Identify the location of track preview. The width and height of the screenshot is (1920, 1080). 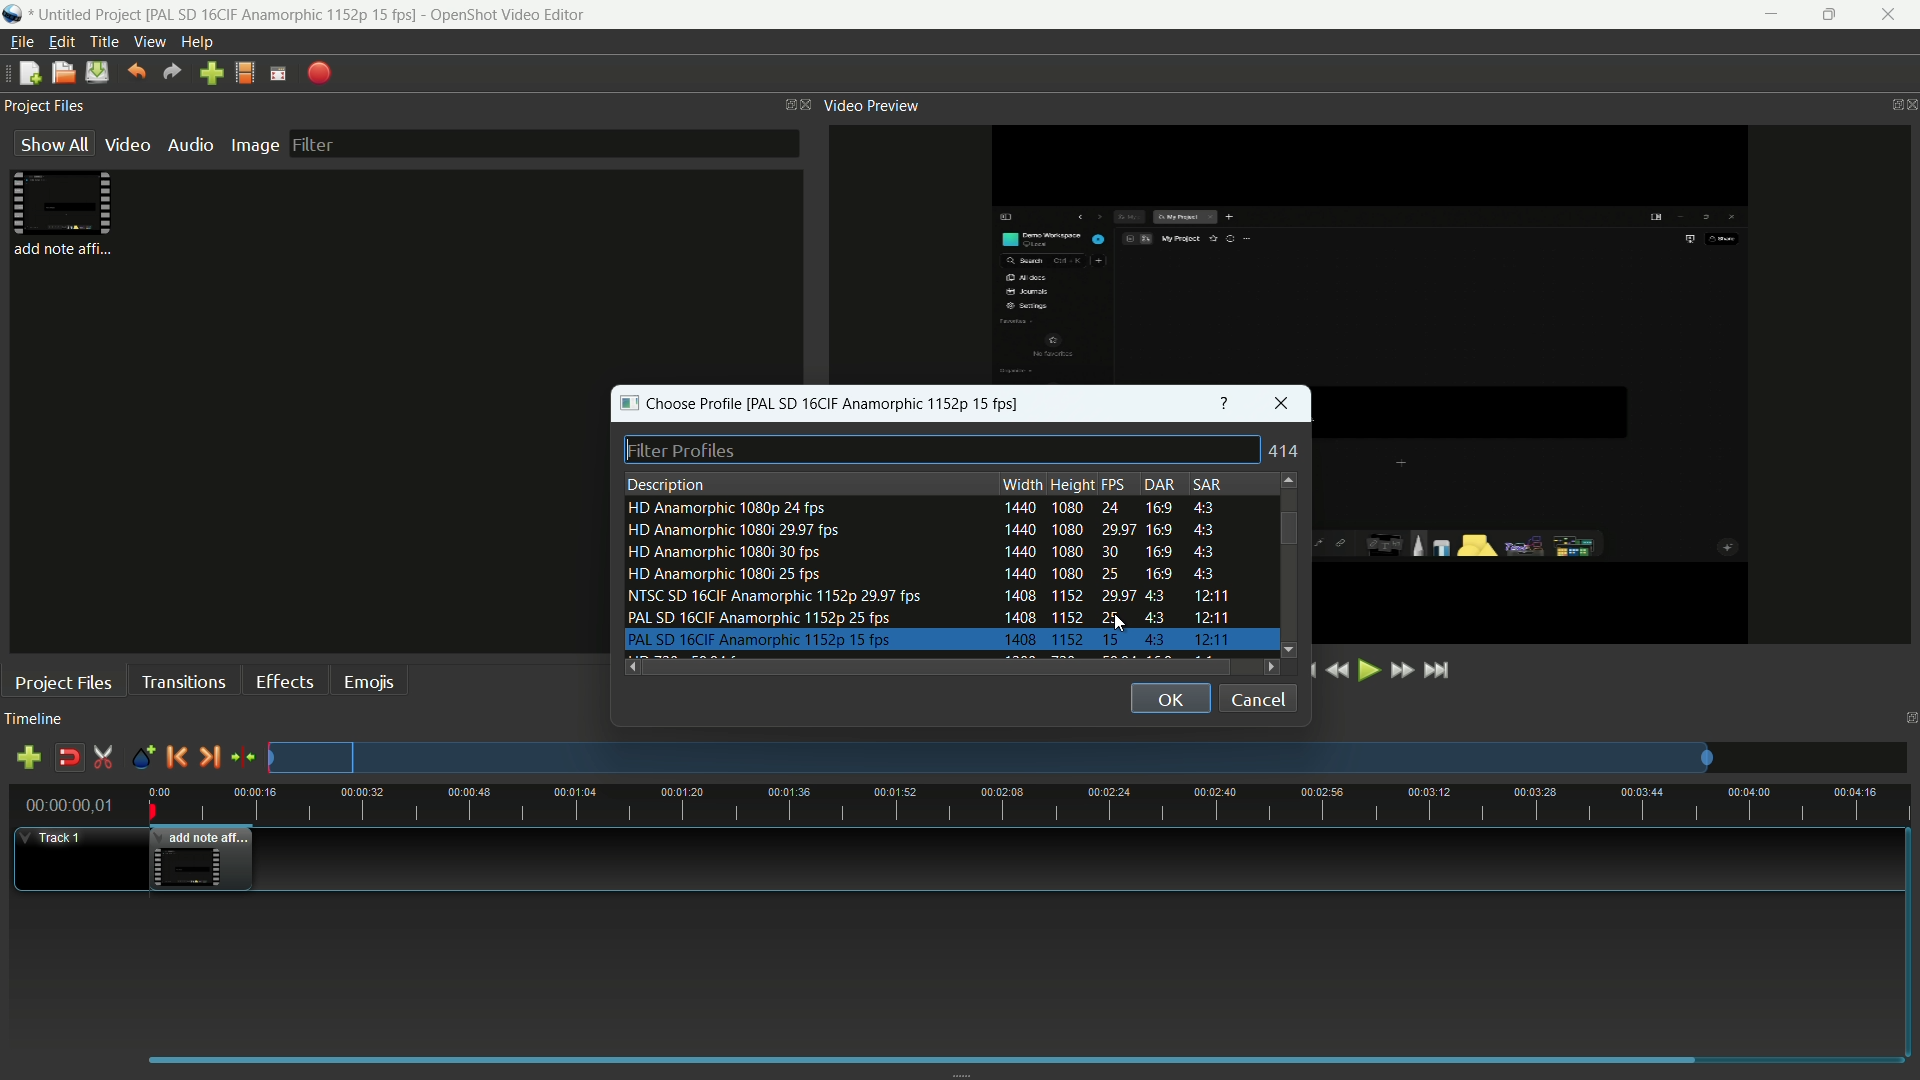
(993, 758).